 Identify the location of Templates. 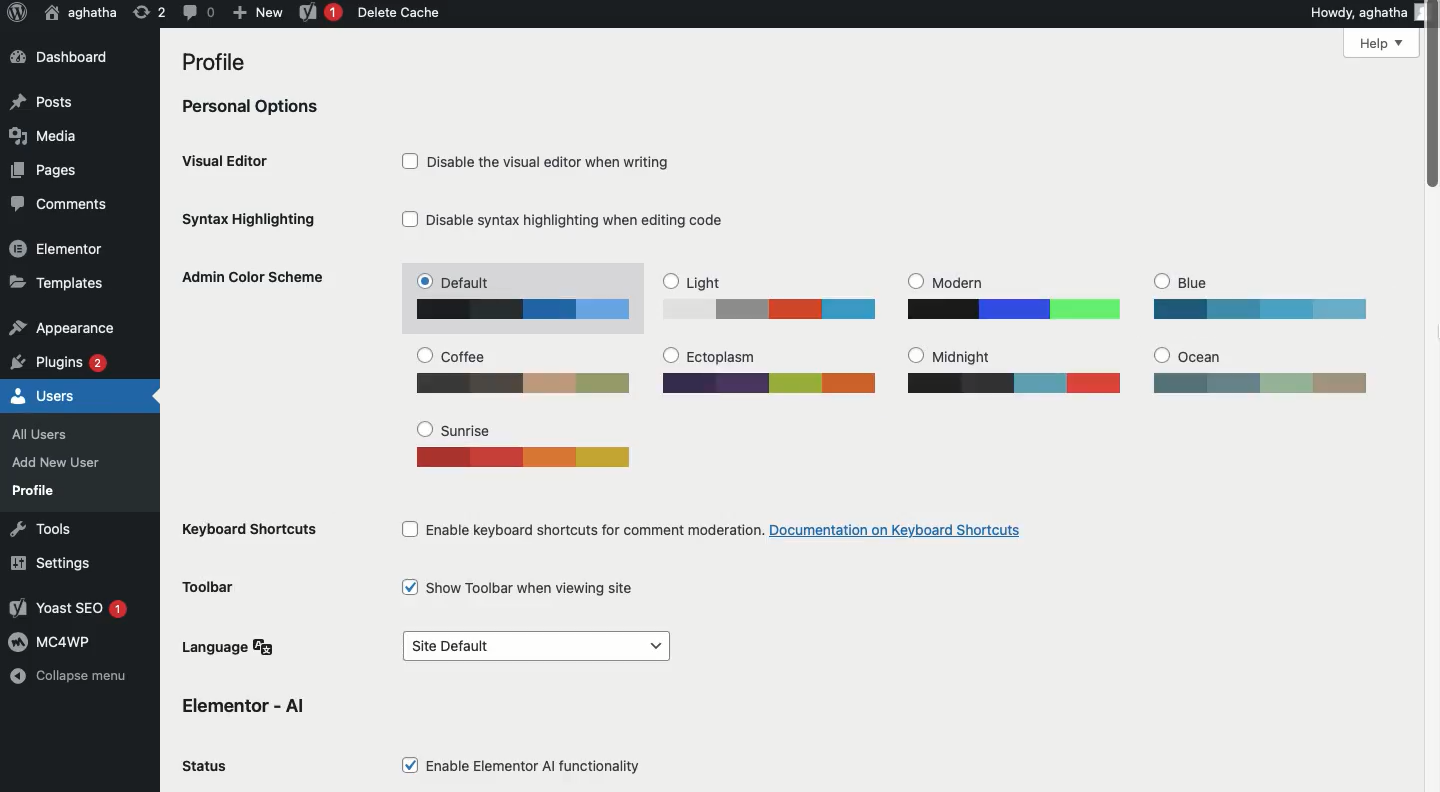
(58, 281).